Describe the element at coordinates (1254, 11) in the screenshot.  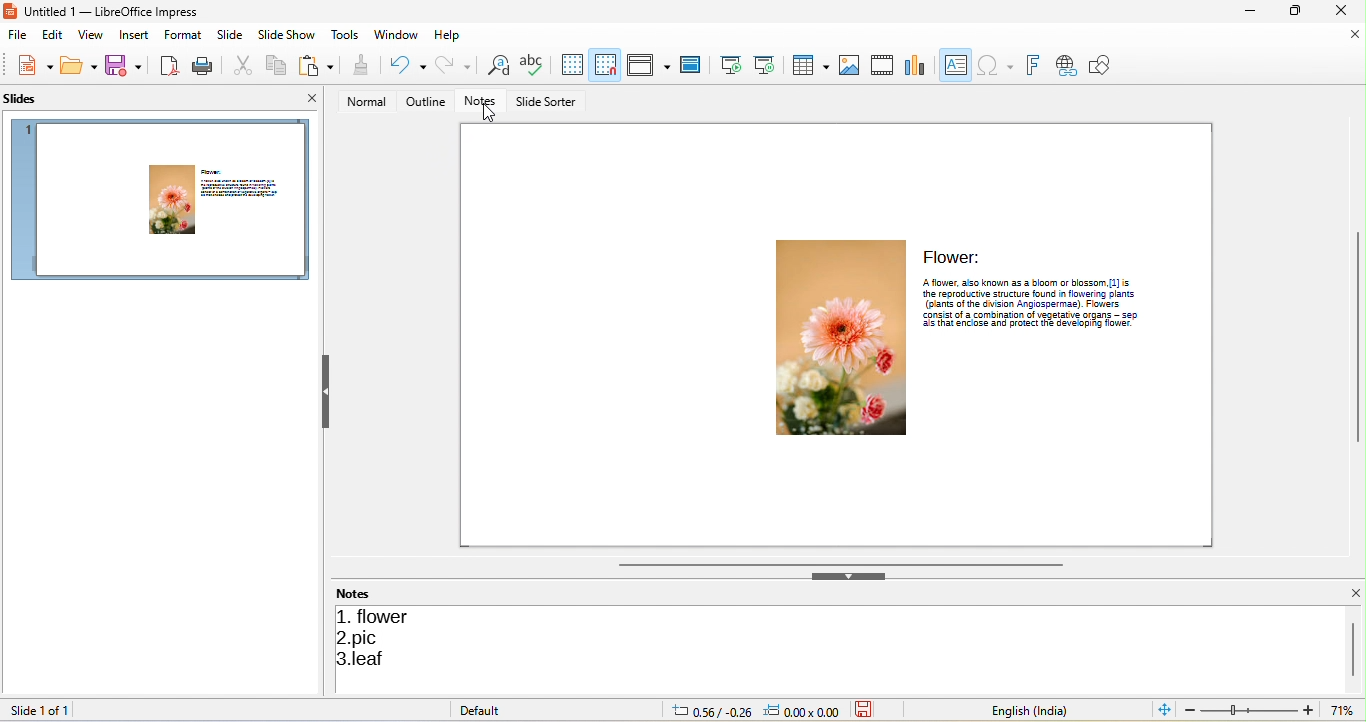
I see `minimize` at that location.